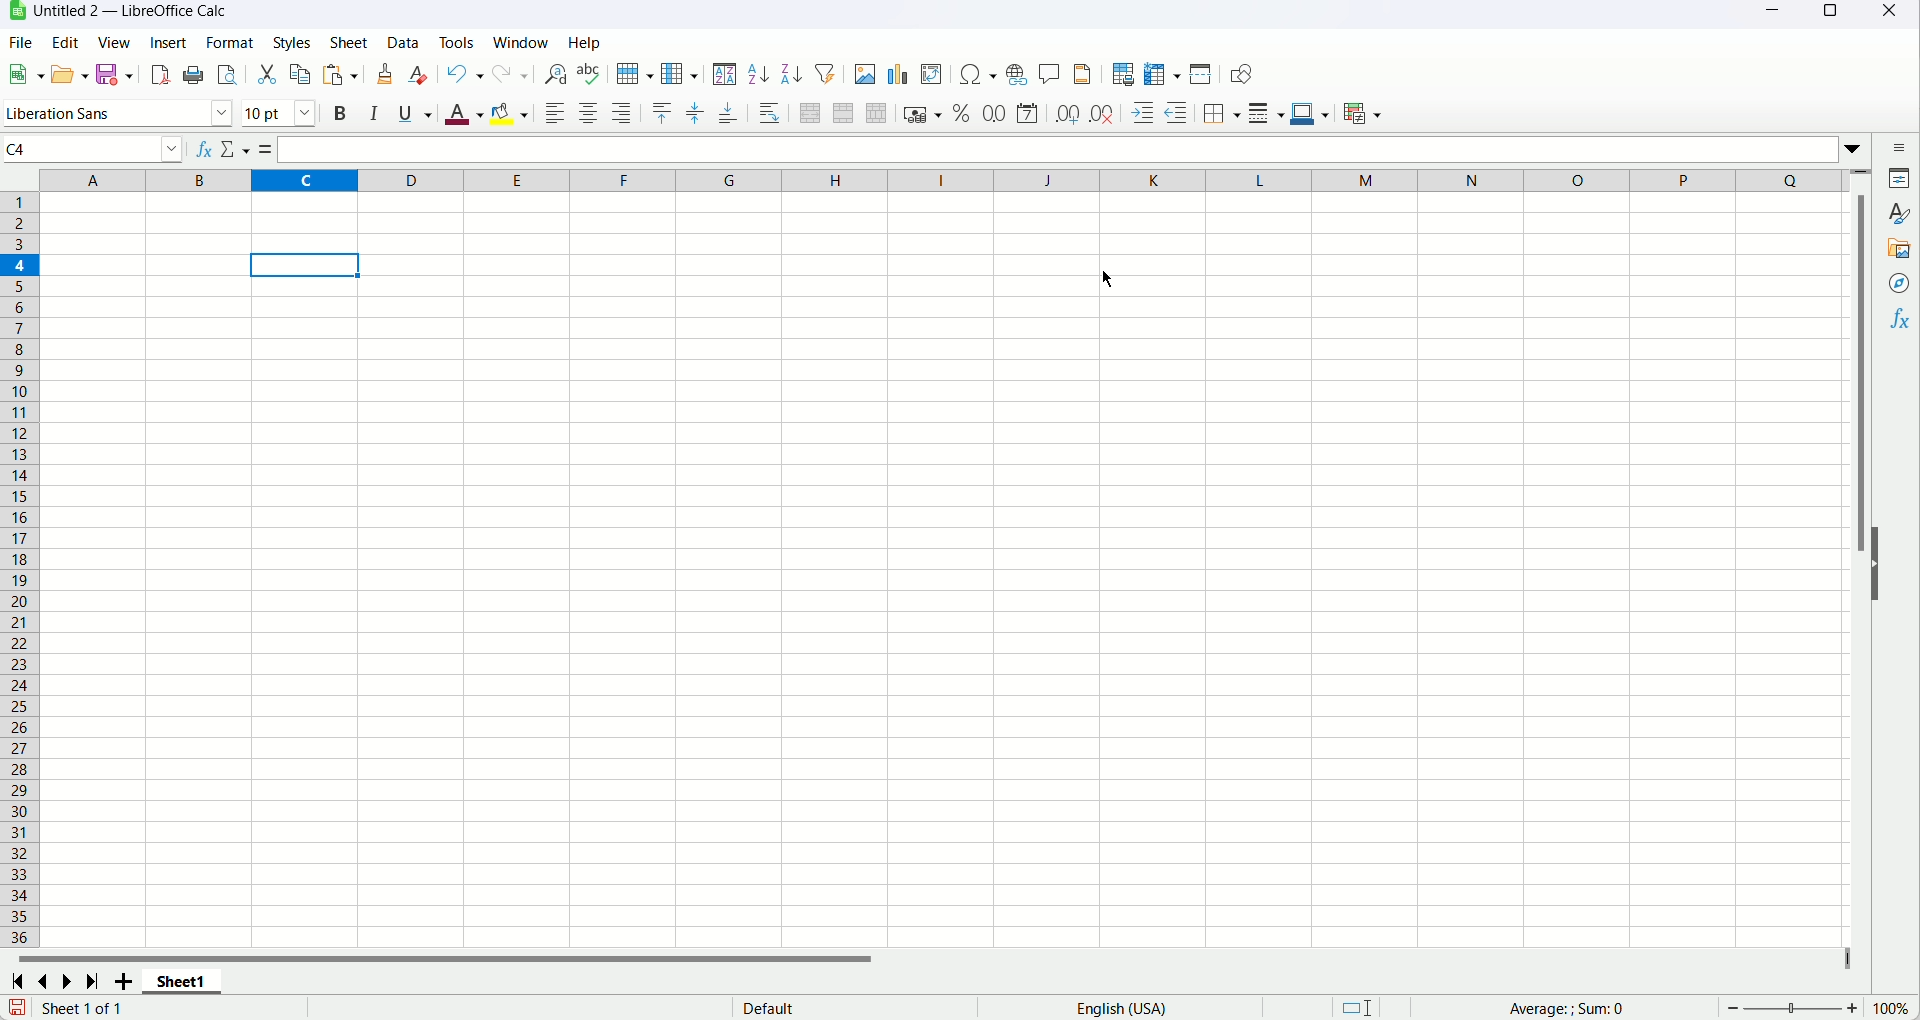 The height and width of the screenshot is (1020, 1920). What do you see at coordinates (662, 114) in the screenshot?
I see `Align Top` at bounding box center [662, 114].